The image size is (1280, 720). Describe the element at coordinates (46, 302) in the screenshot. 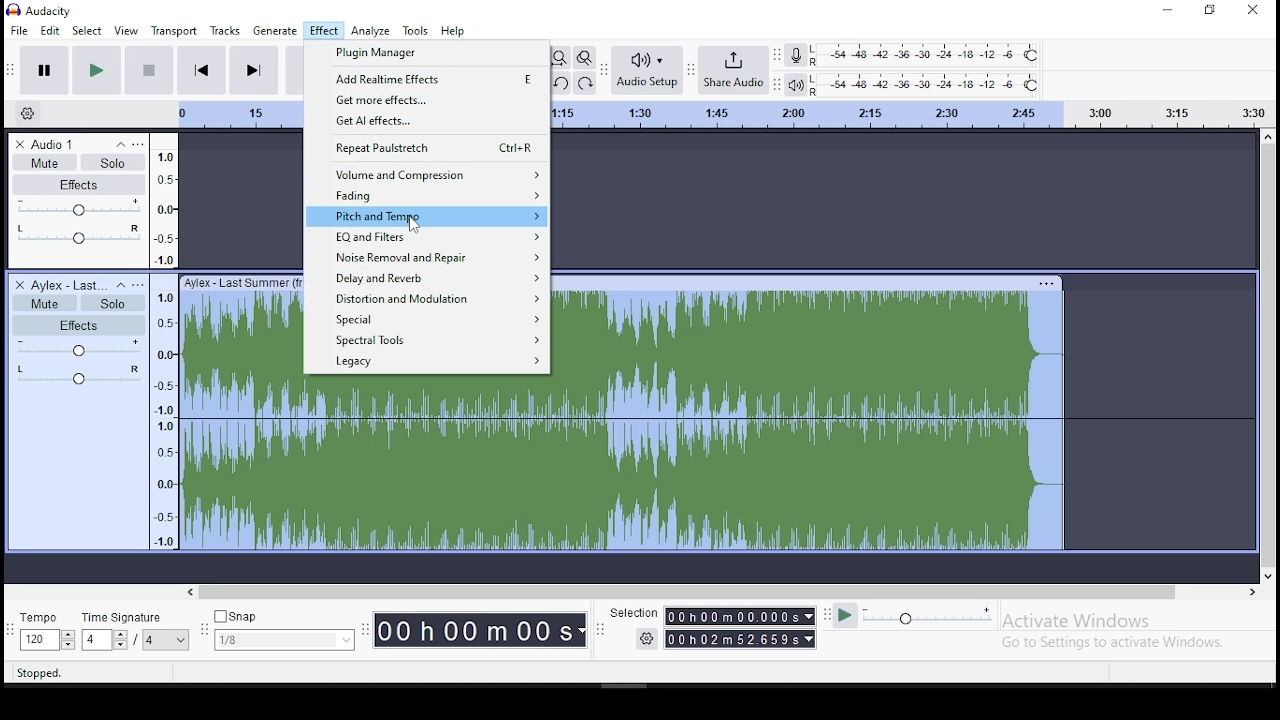

I see `mute/unmute` at that location.